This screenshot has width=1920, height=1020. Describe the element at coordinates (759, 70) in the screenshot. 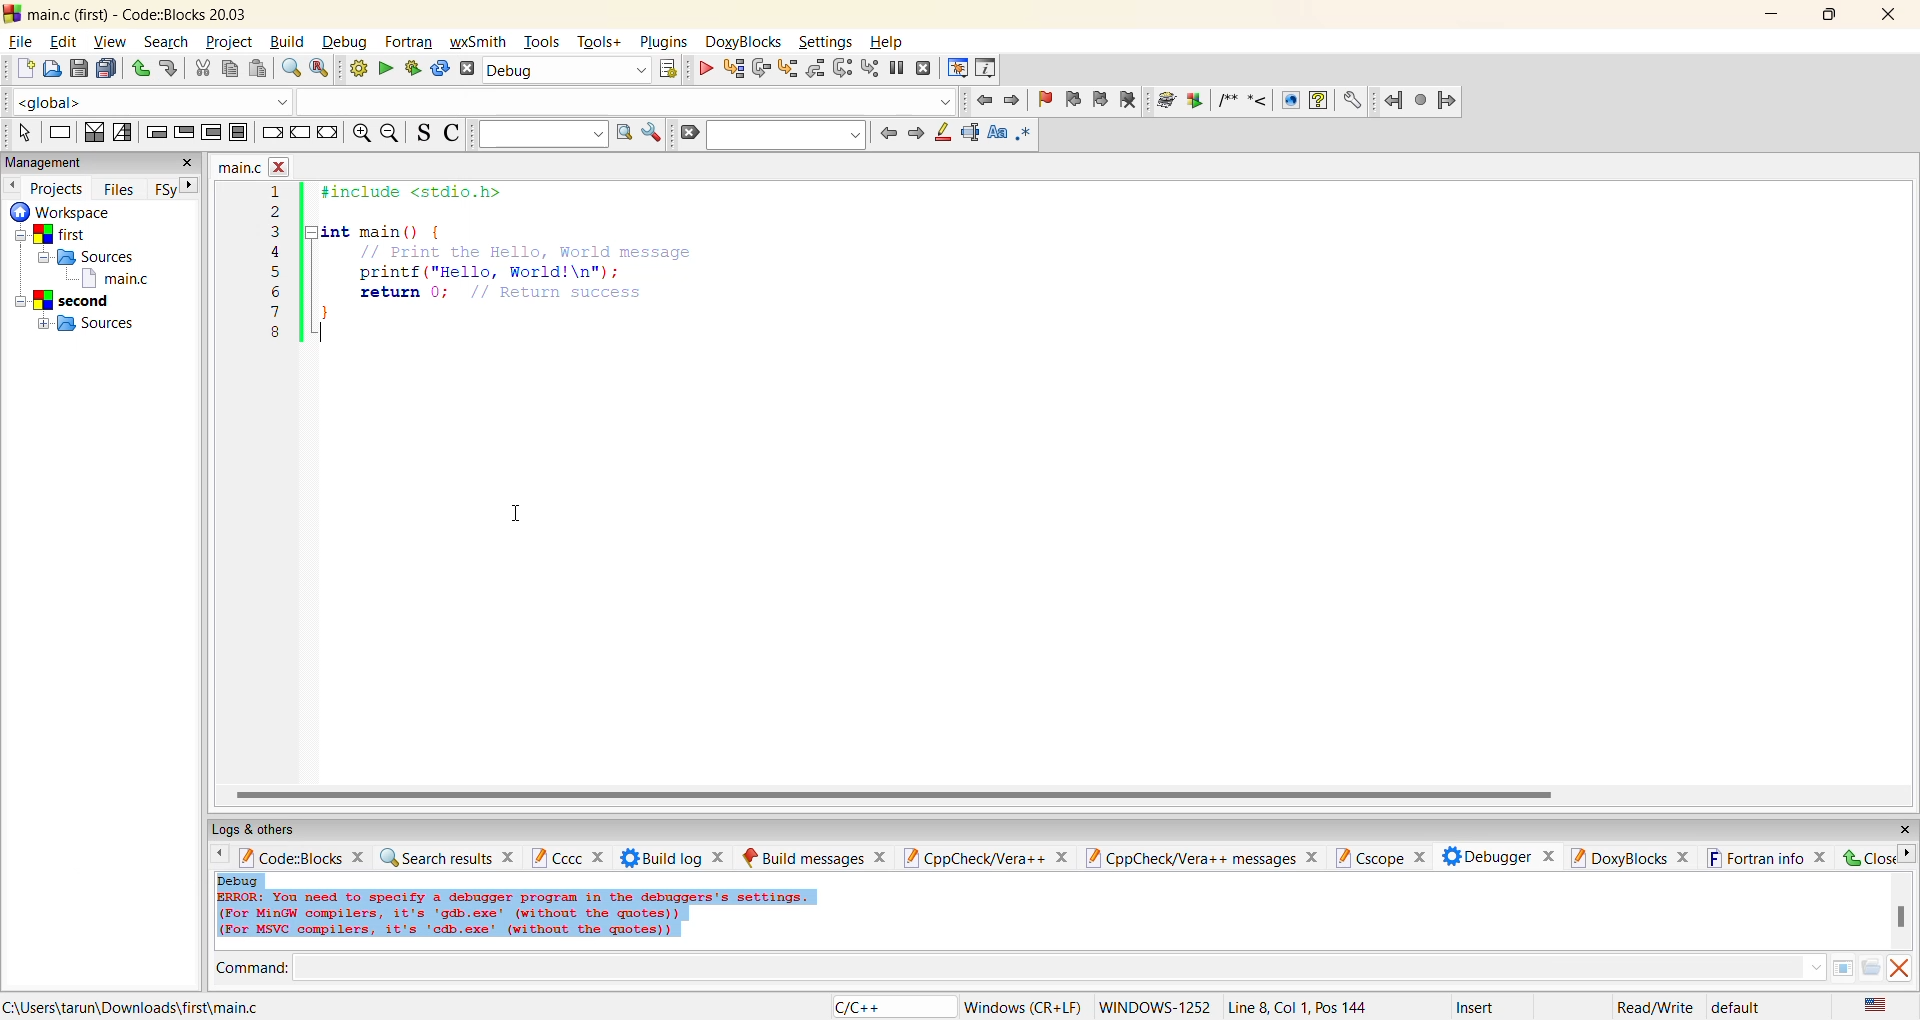

I see `next line` at that location.